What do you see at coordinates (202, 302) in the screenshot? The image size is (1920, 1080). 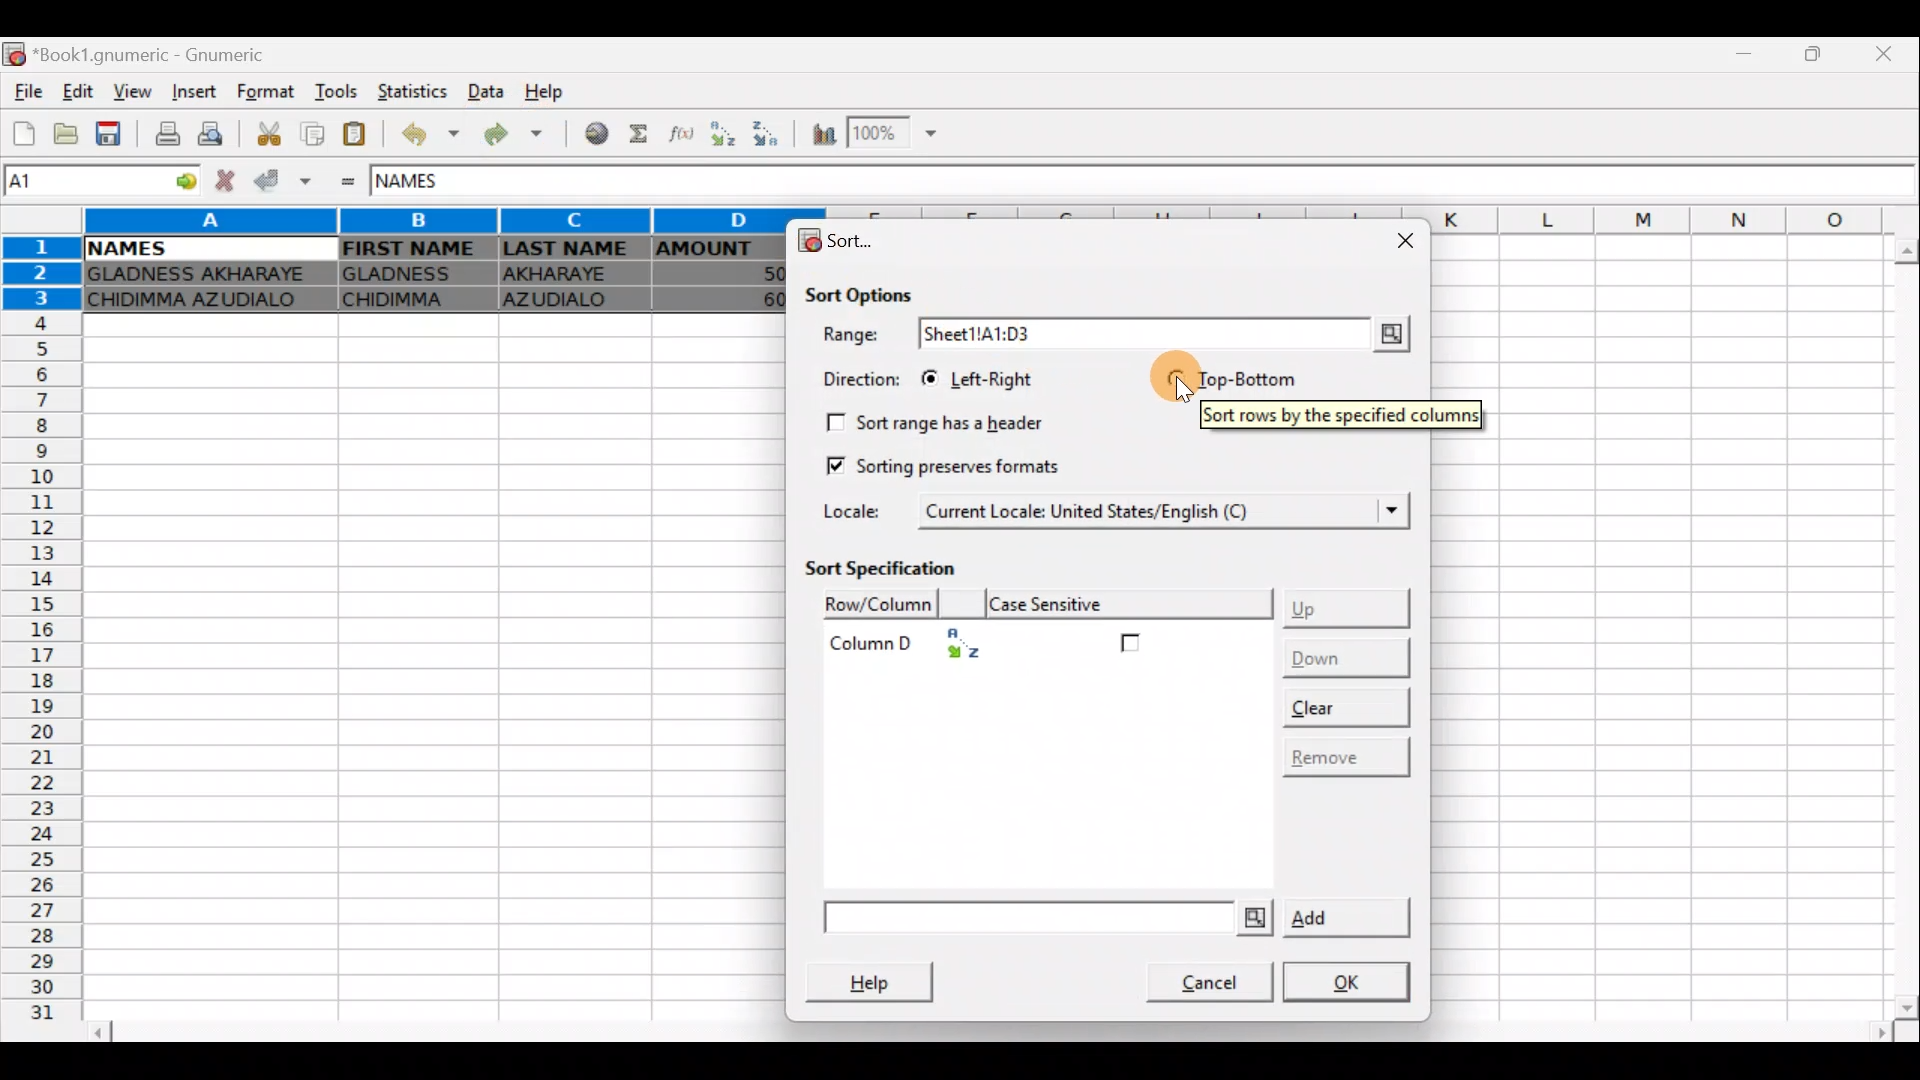 I see `CHIDIMMA AZUDIALO` at bounding box center [202, 302].